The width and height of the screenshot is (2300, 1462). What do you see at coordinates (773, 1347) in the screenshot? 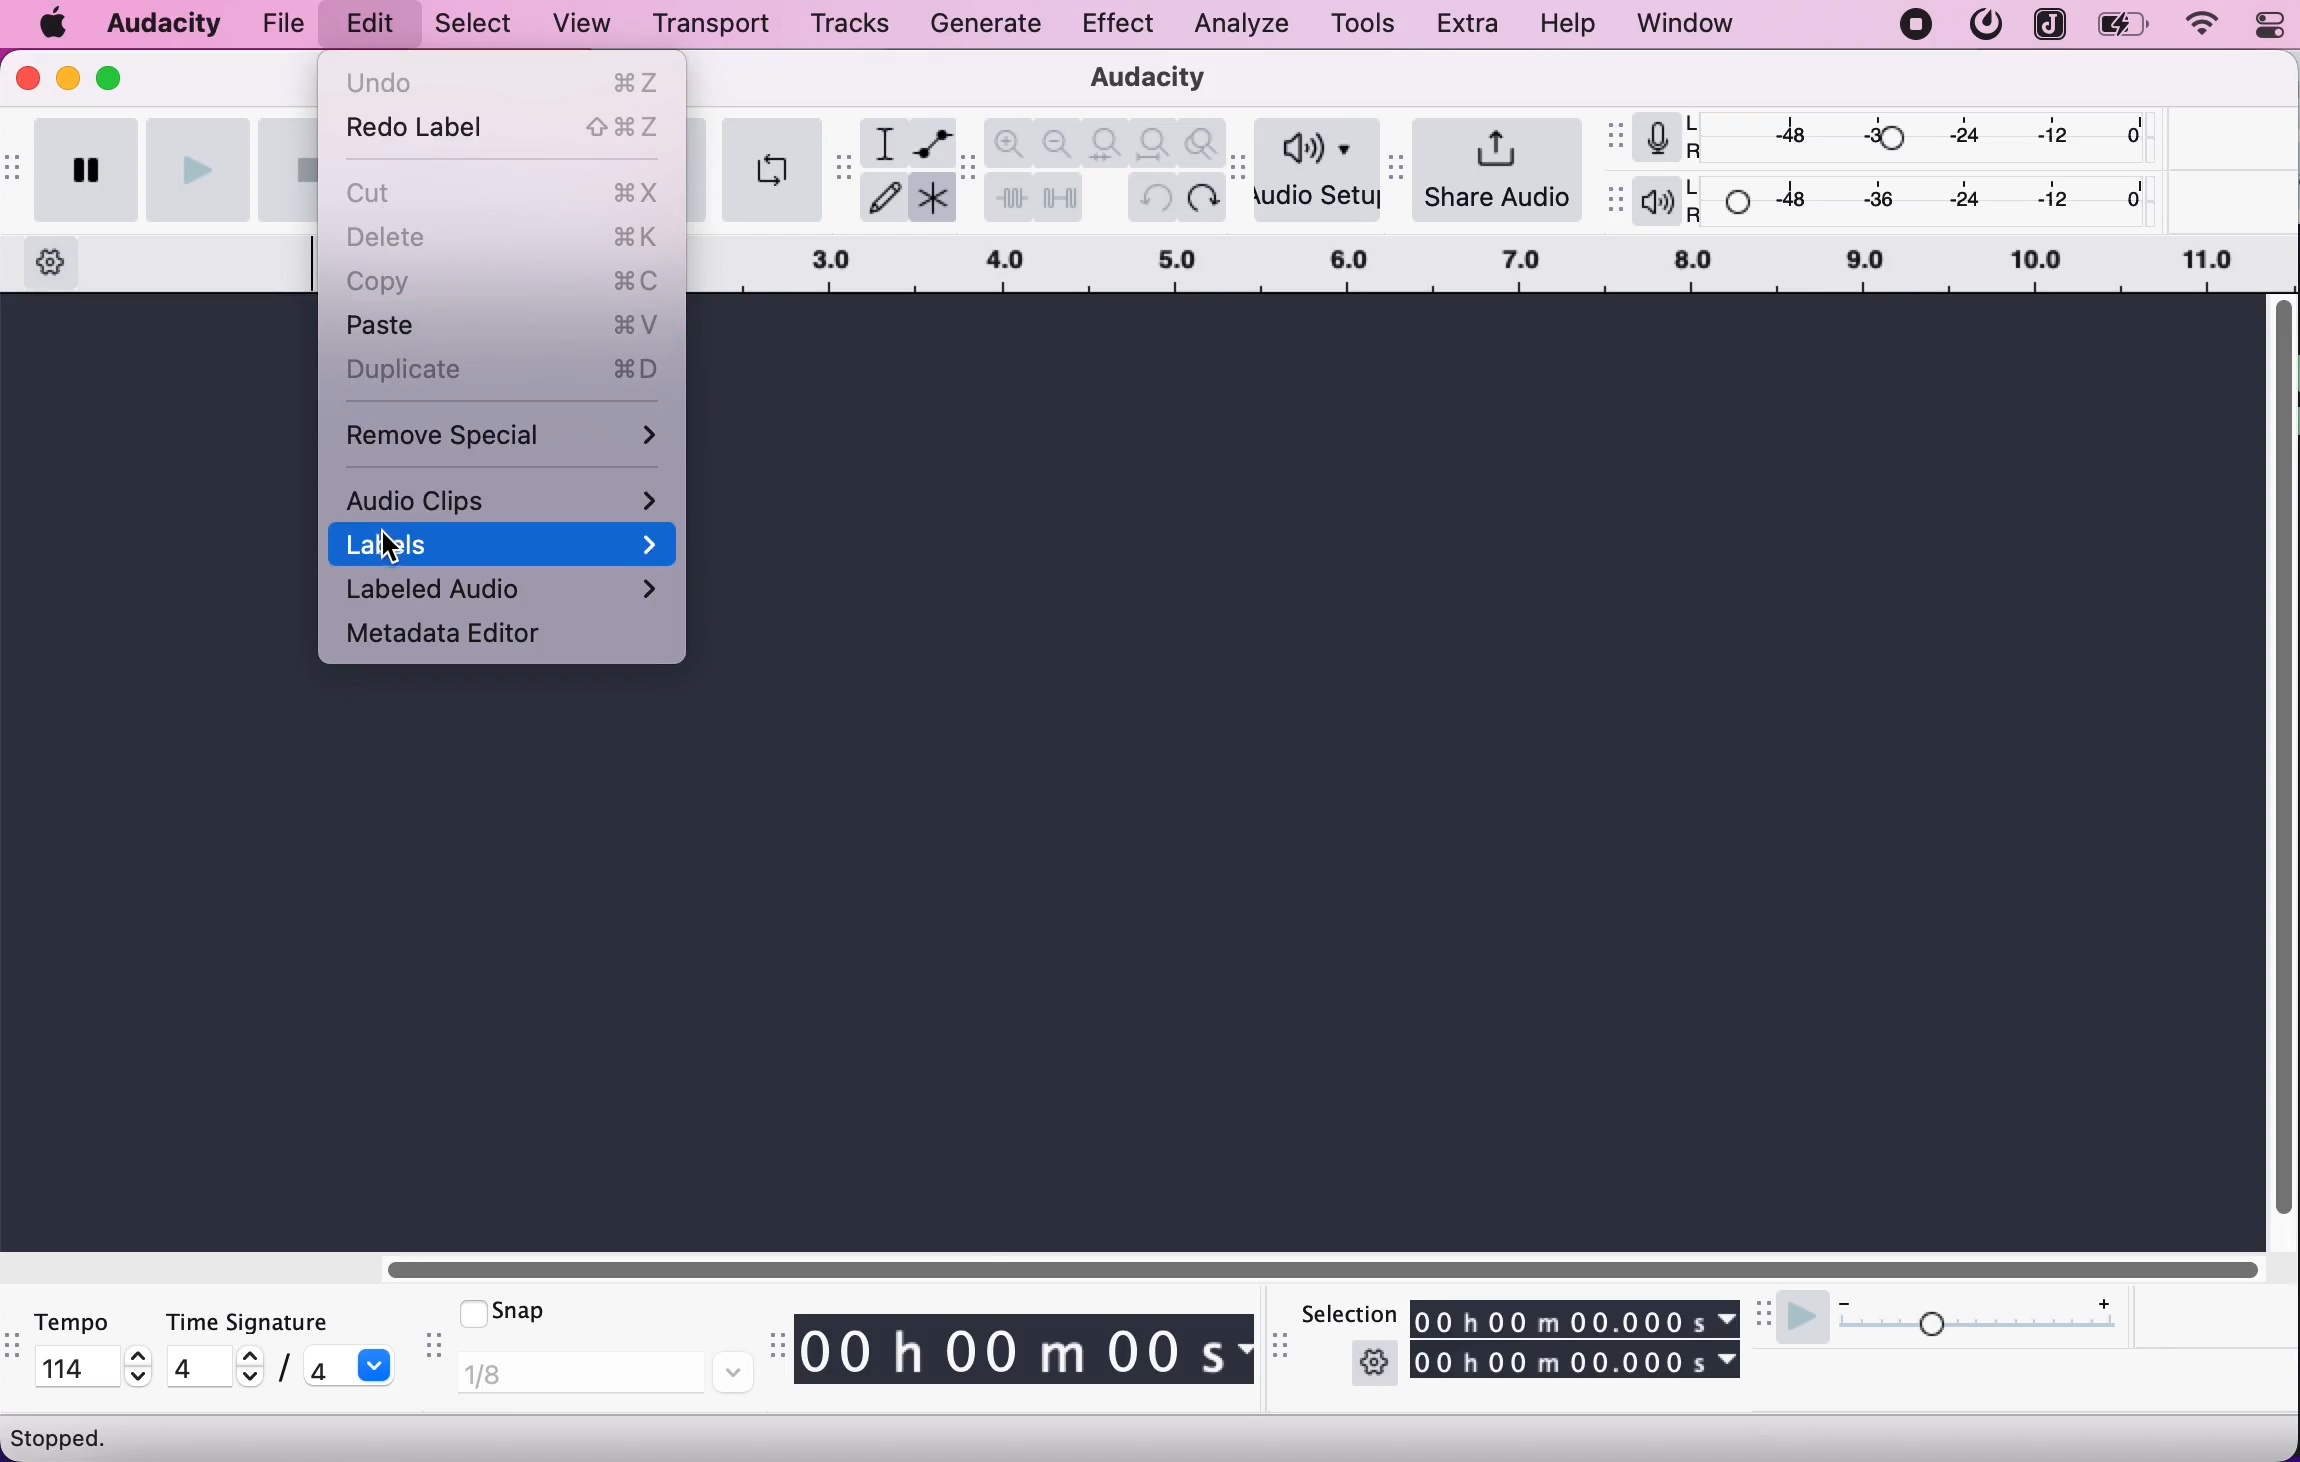
I see `audacity time toolbar` at bounding box center [773, 1347].